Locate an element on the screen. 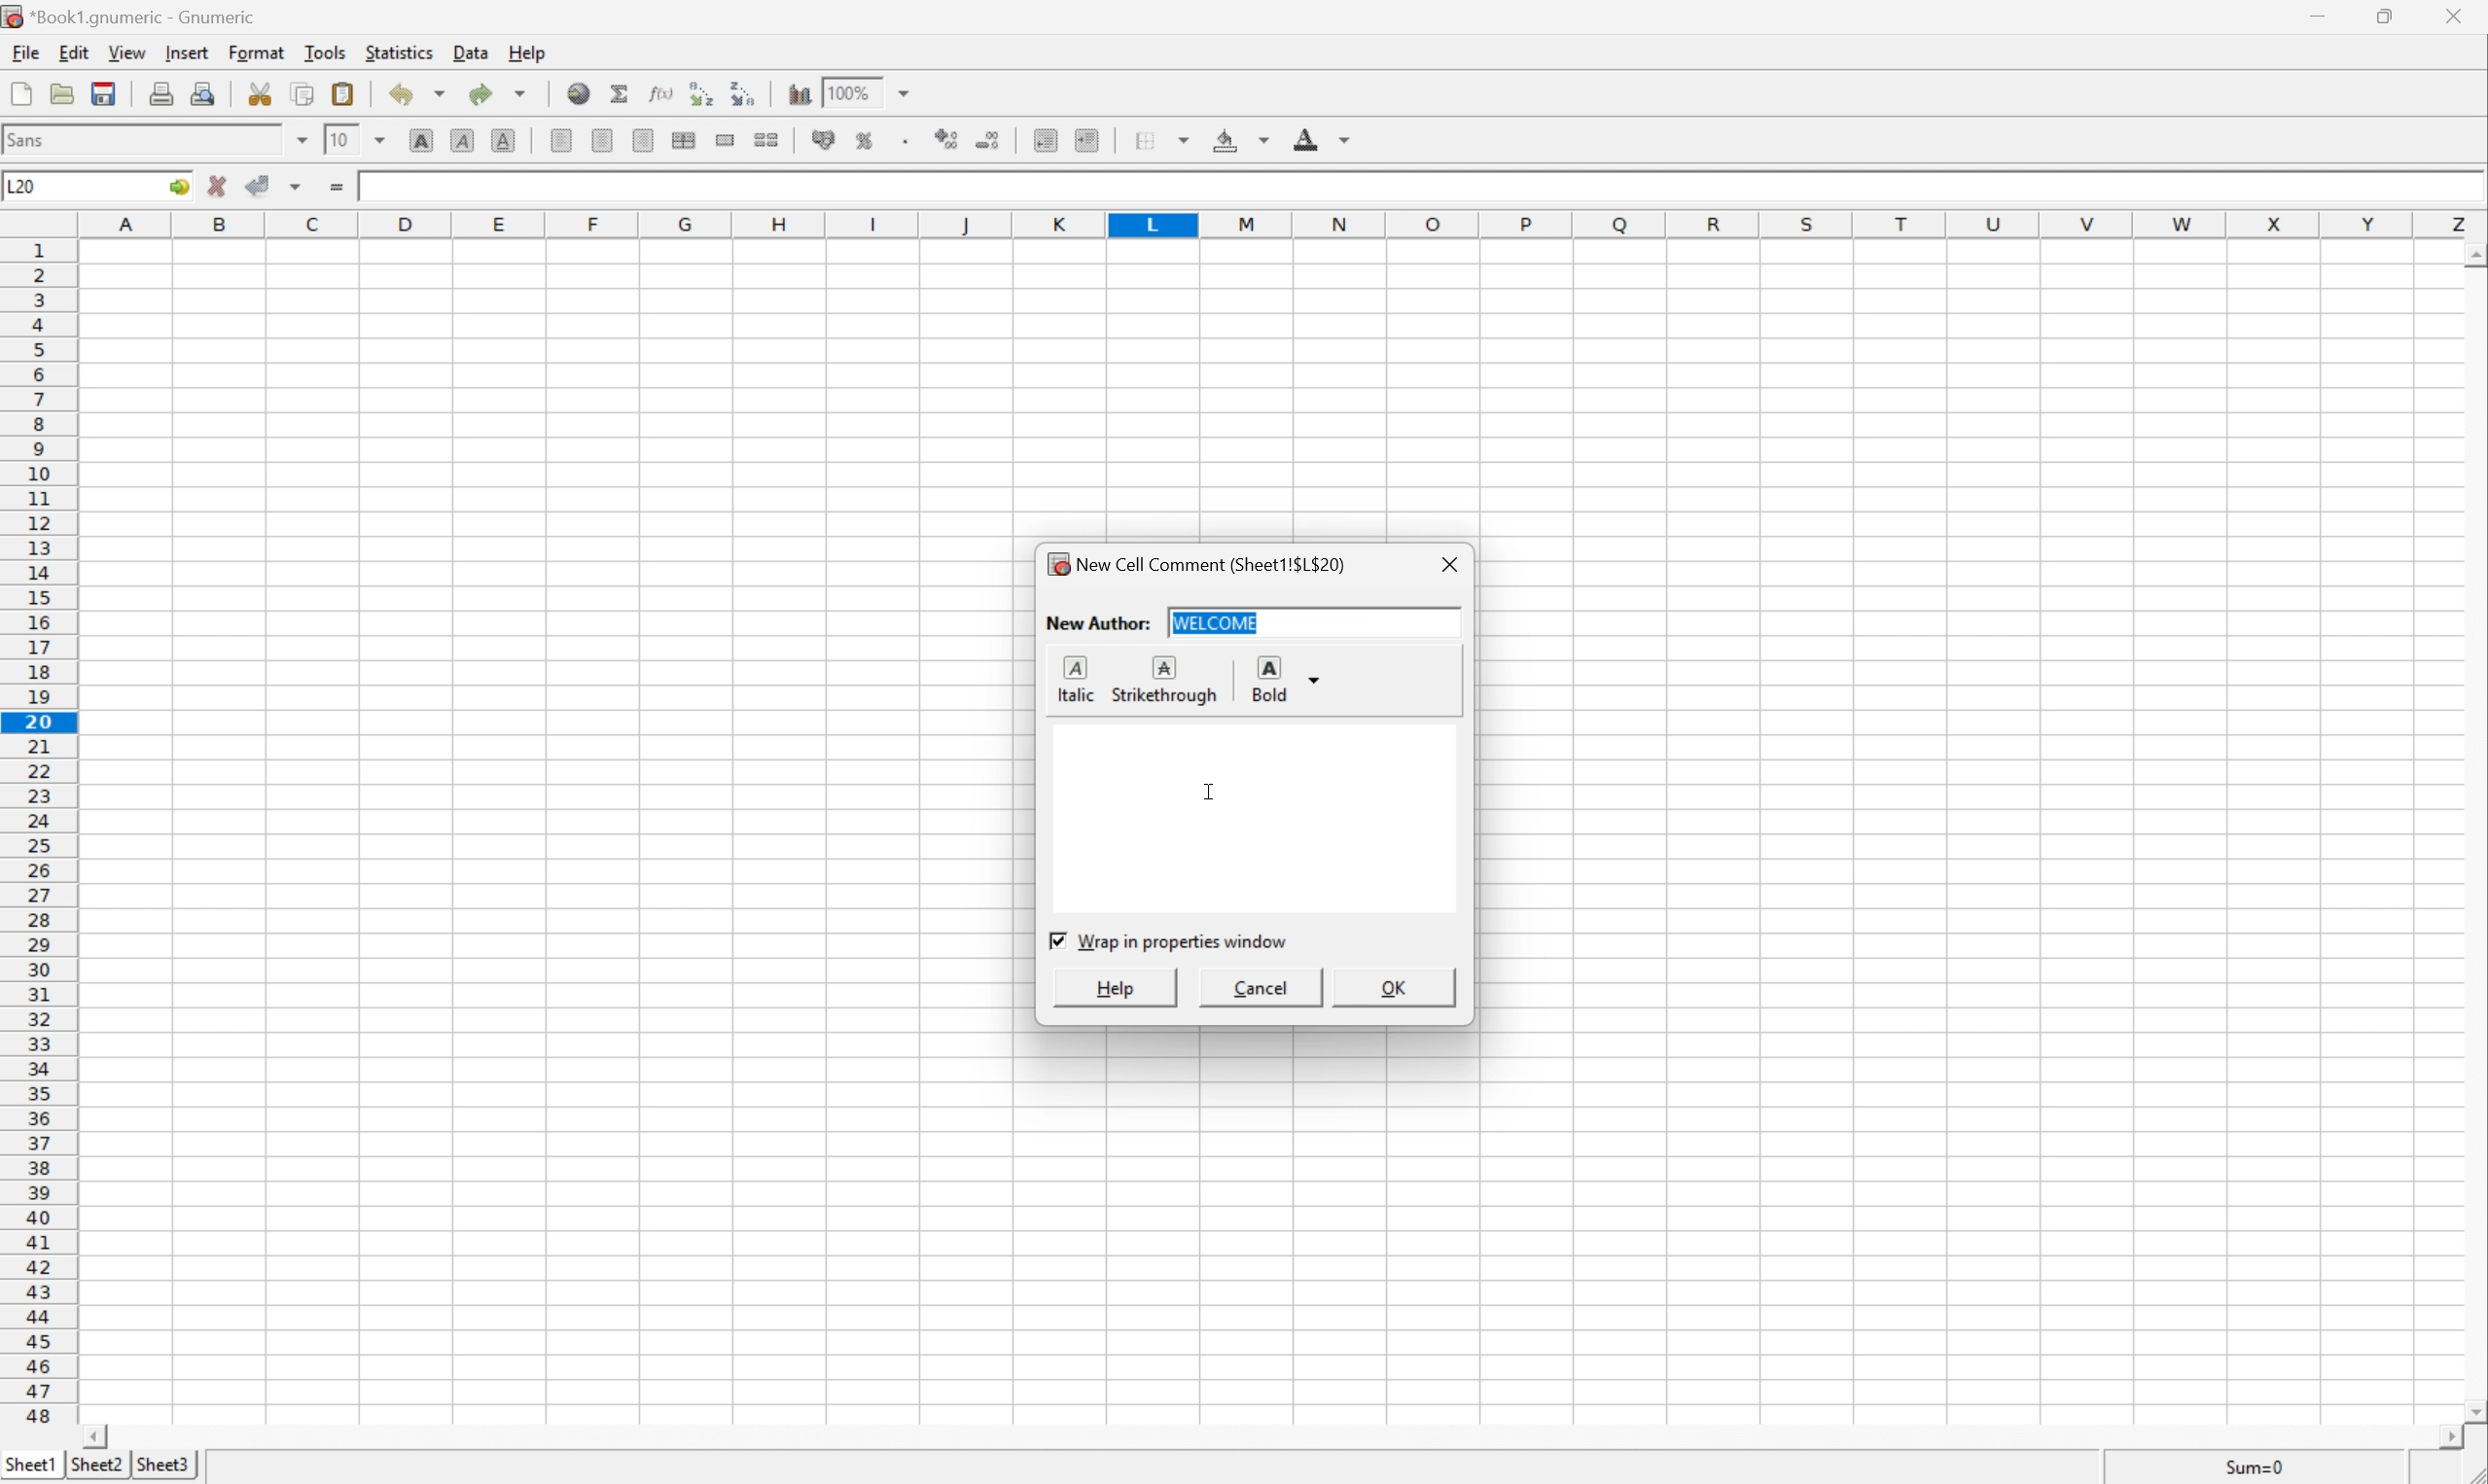 This screenshot has height=1484, width=2488. Tools is located at coordinates (324, 50).